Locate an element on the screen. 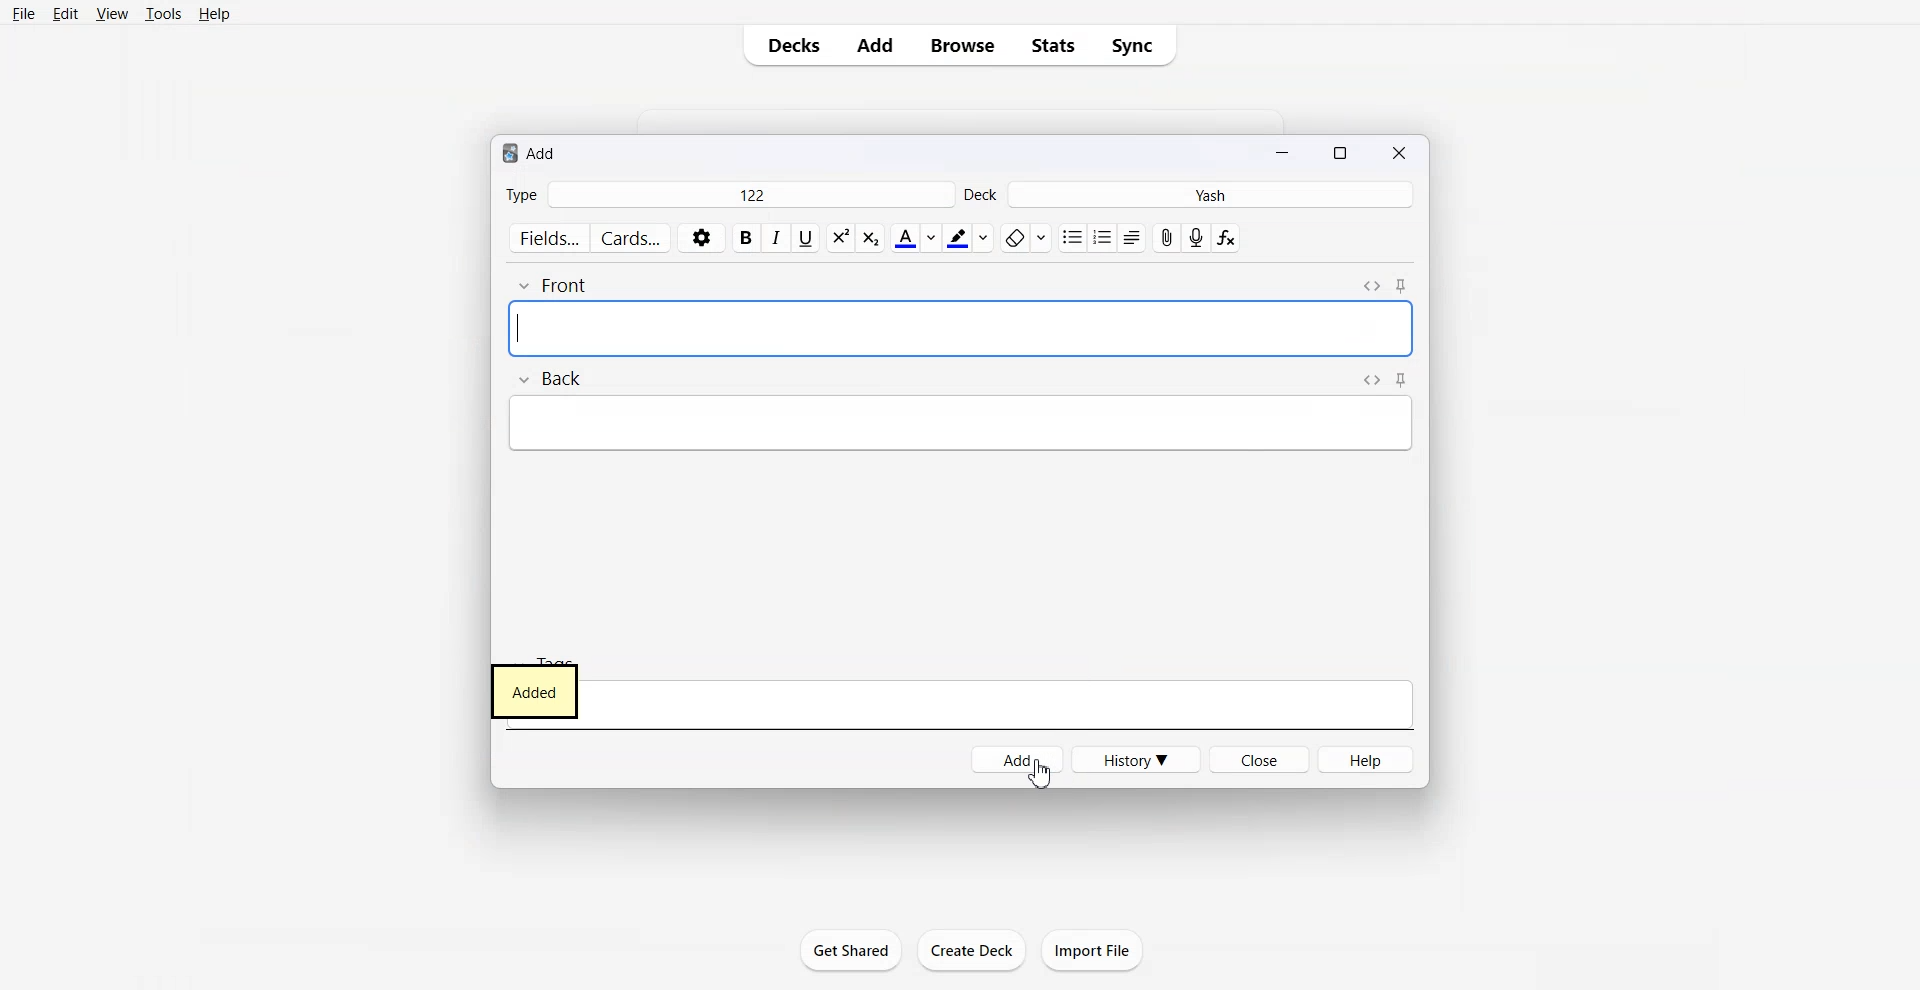 This screenshot has height=990, width=1920. Highlight text color is located at coordinates (967, 238).